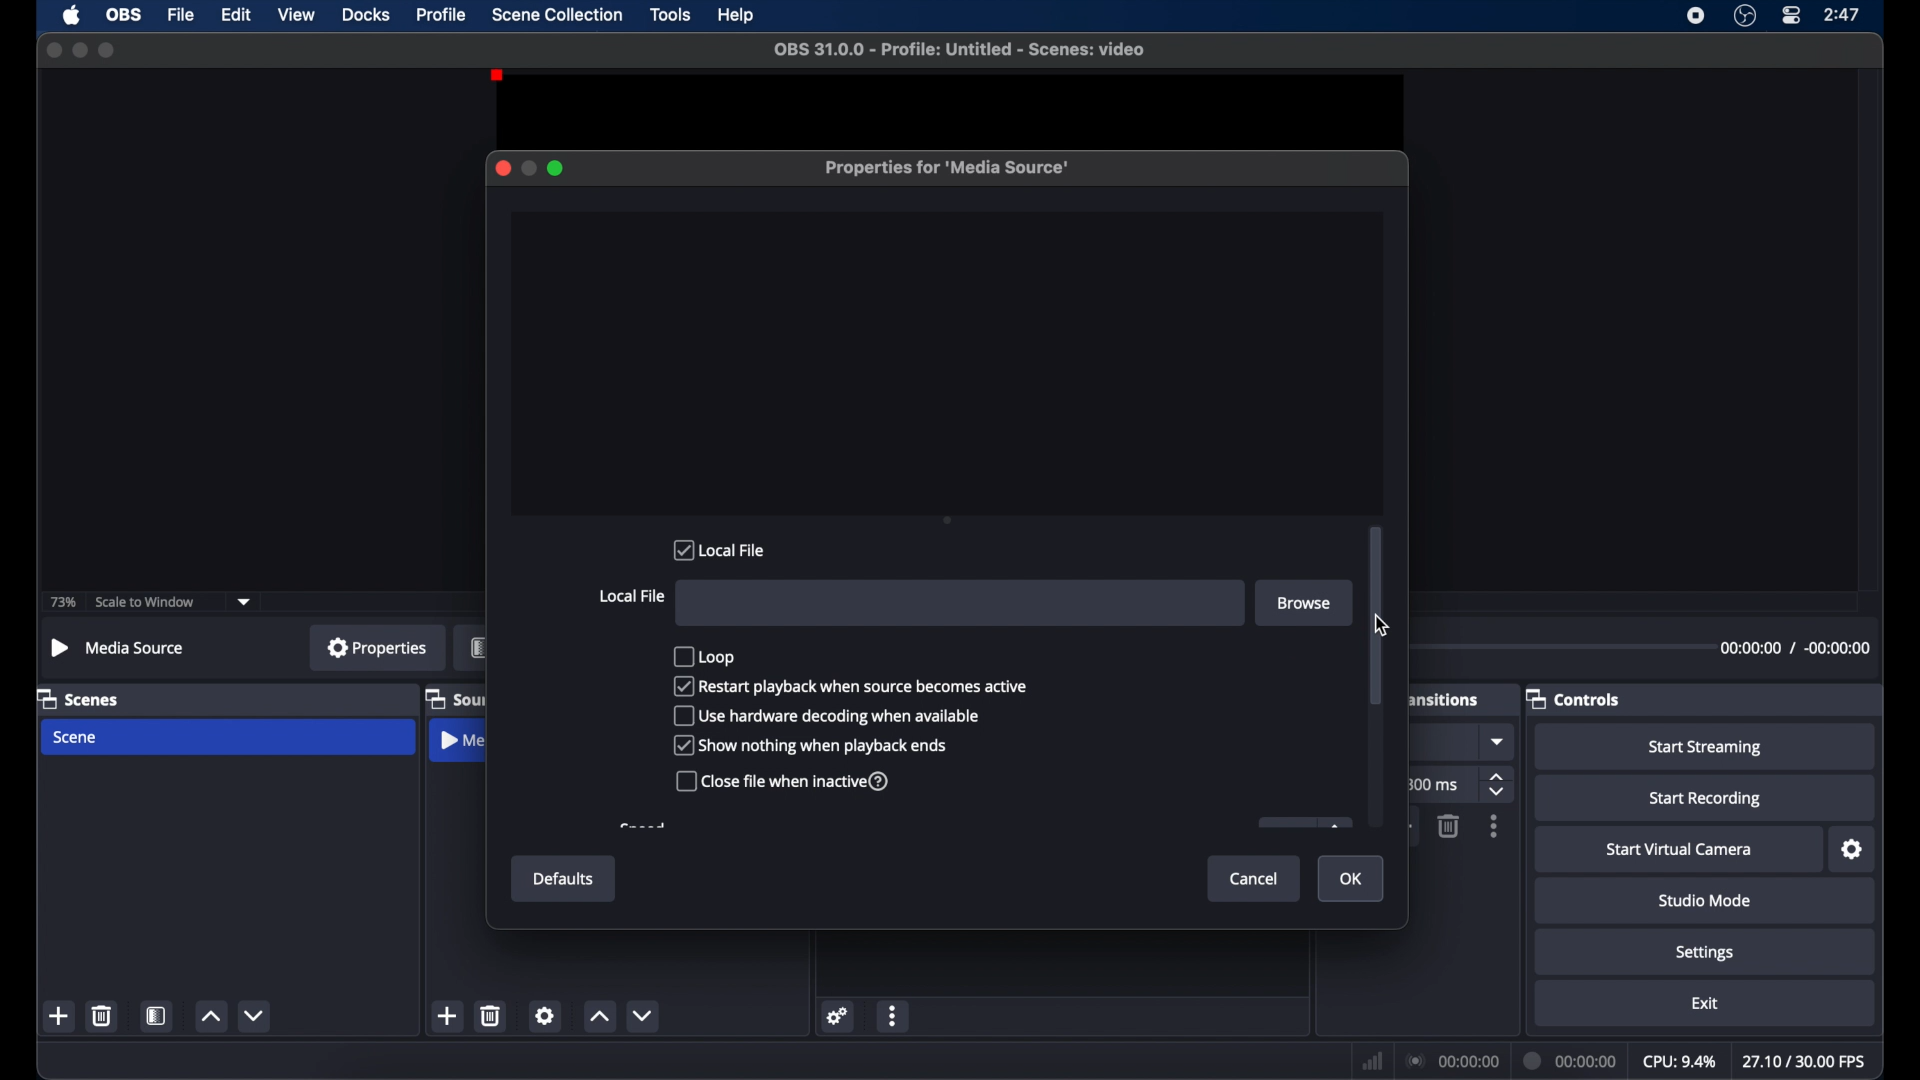 This screenshot has height=1080, width=1920. What do you see at coordinates (210, 1016) in the screenshot?
I see `increment button` at bounding box center [210, 1016].